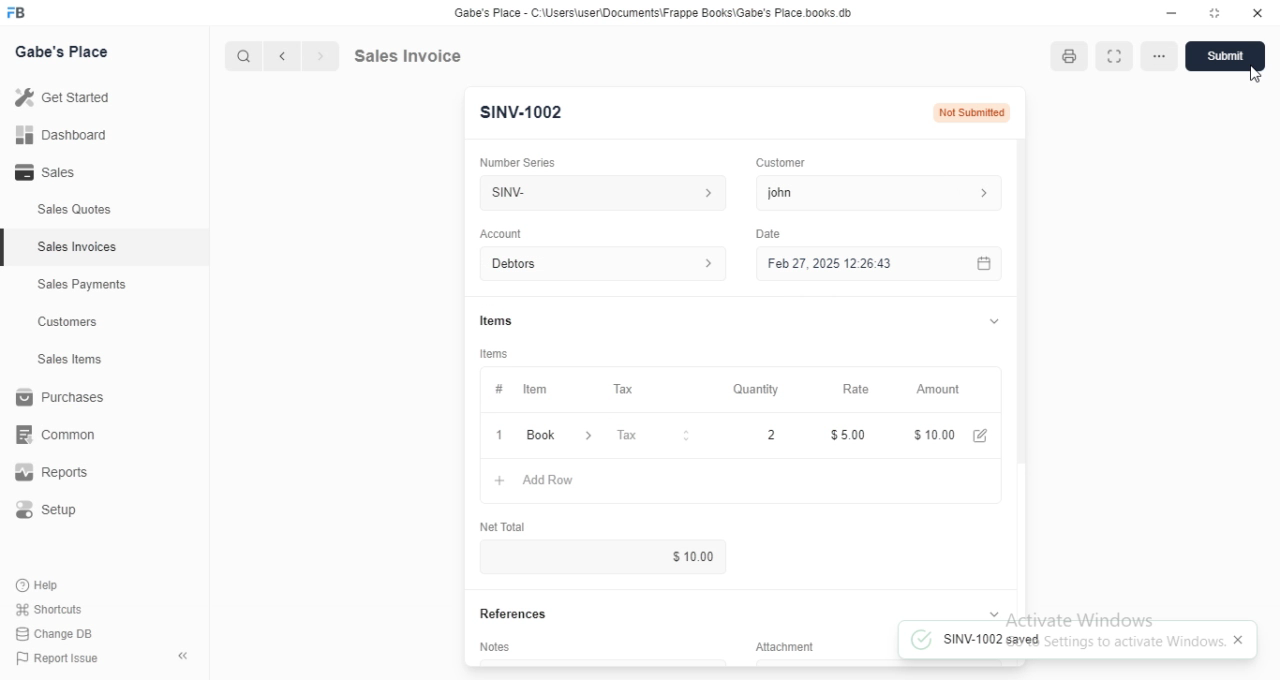 Image resolution: width=1280 pixels, height=680 pixels. What do you see at coordinates (861, 388) in the screenshot?
I see `Rate` at bounding box center [861, 388].